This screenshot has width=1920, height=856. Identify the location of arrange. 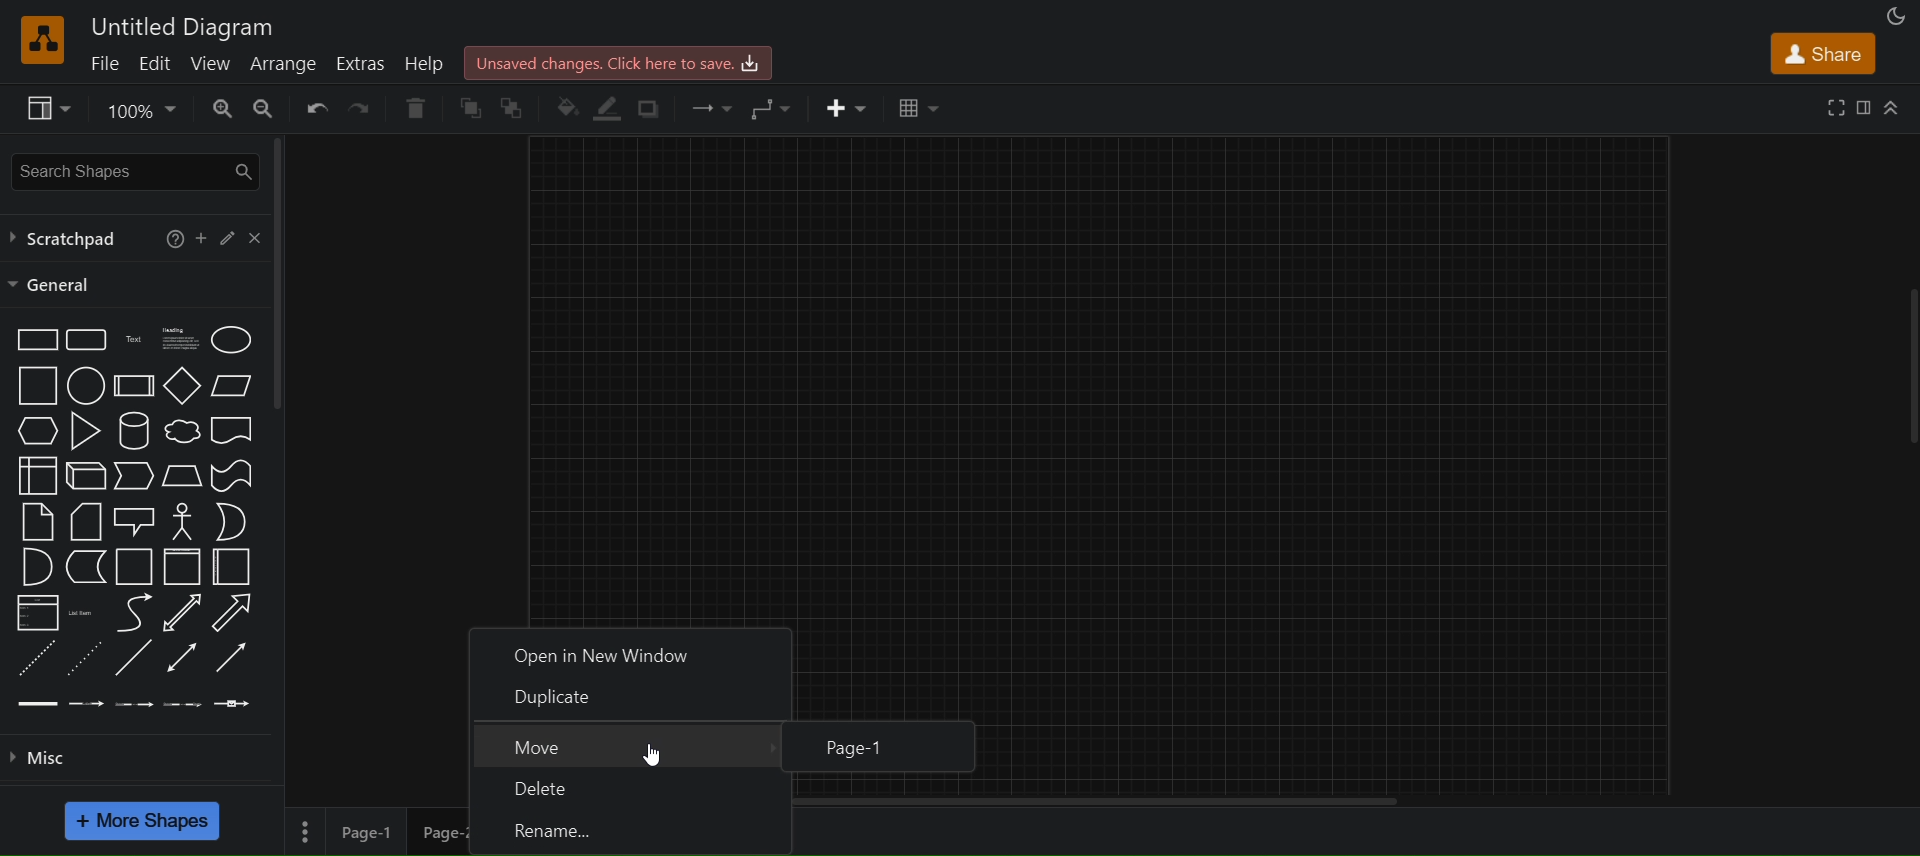
(284, 67).